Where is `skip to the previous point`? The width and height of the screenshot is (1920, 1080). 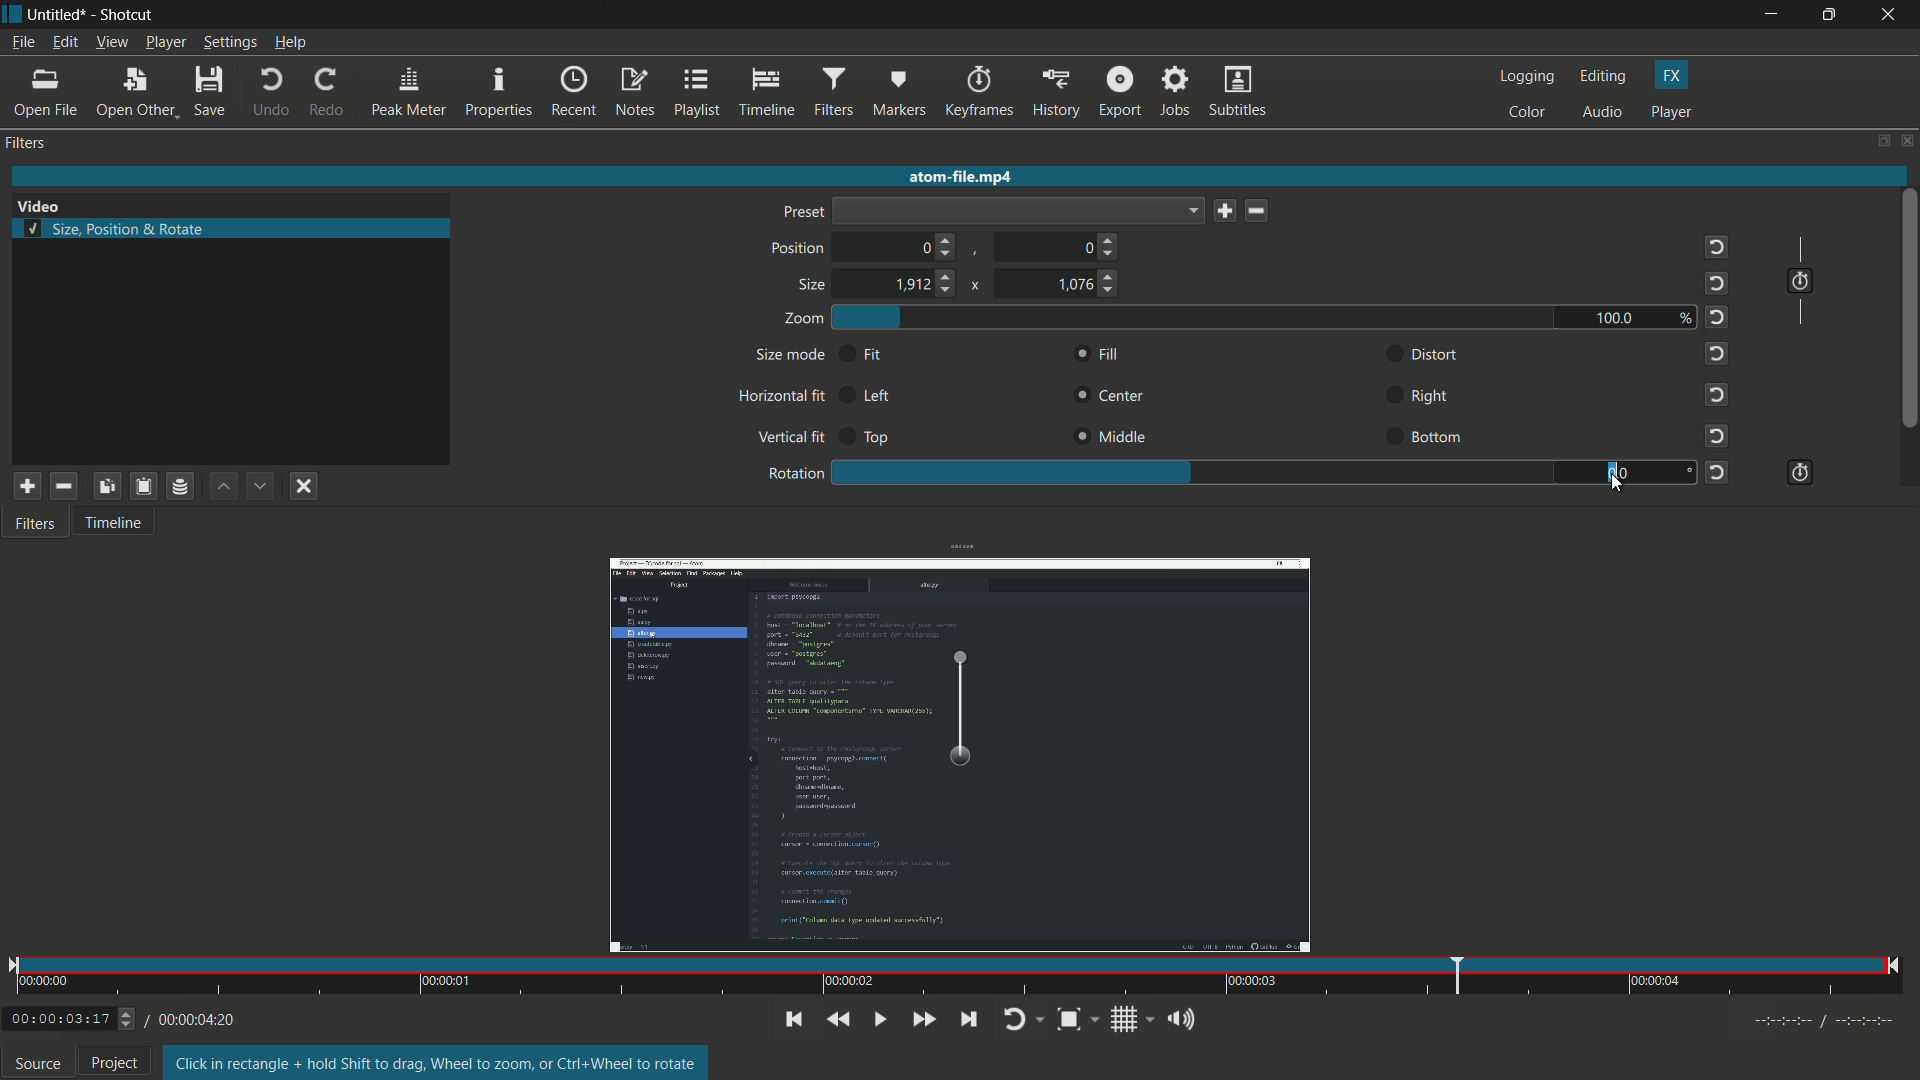 skip to the previous point is located at coordinates (794, 1020).